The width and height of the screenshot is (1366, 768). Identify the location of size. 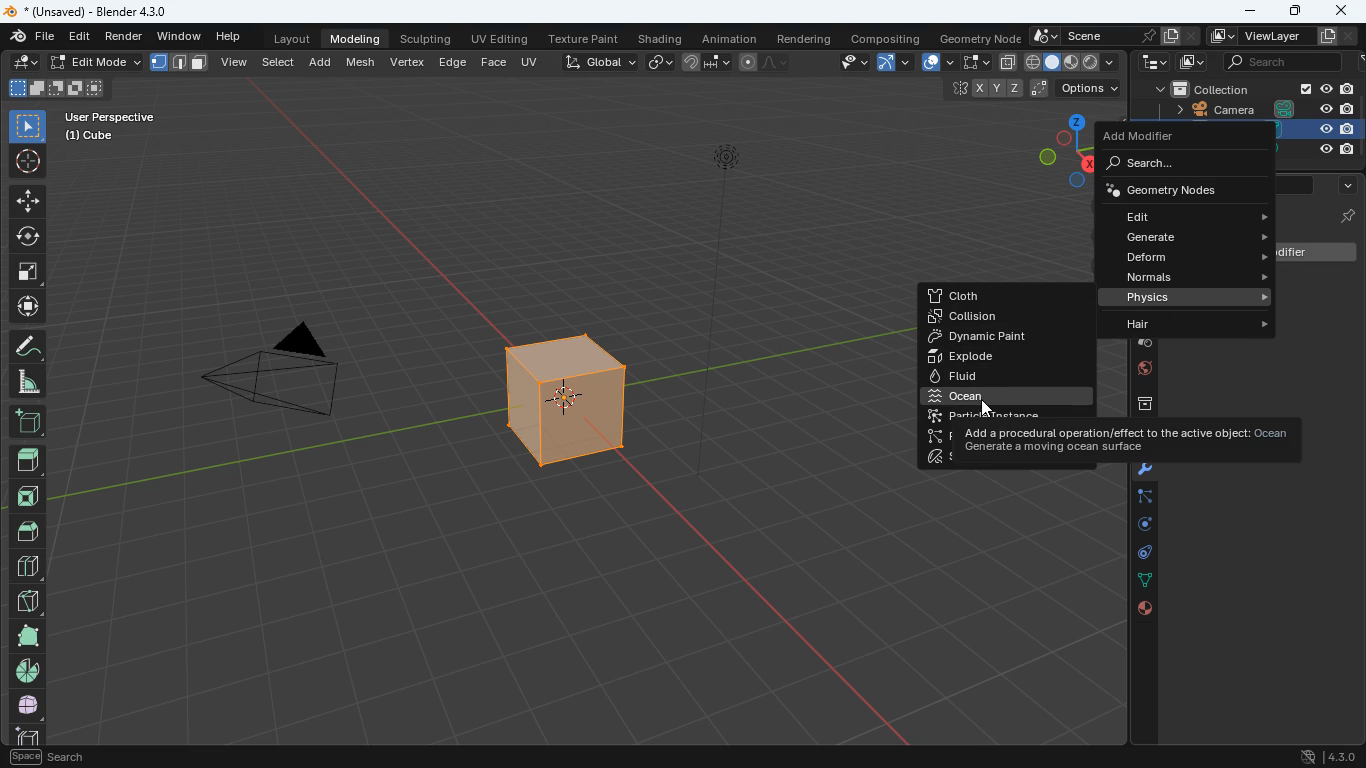
(55, 89).